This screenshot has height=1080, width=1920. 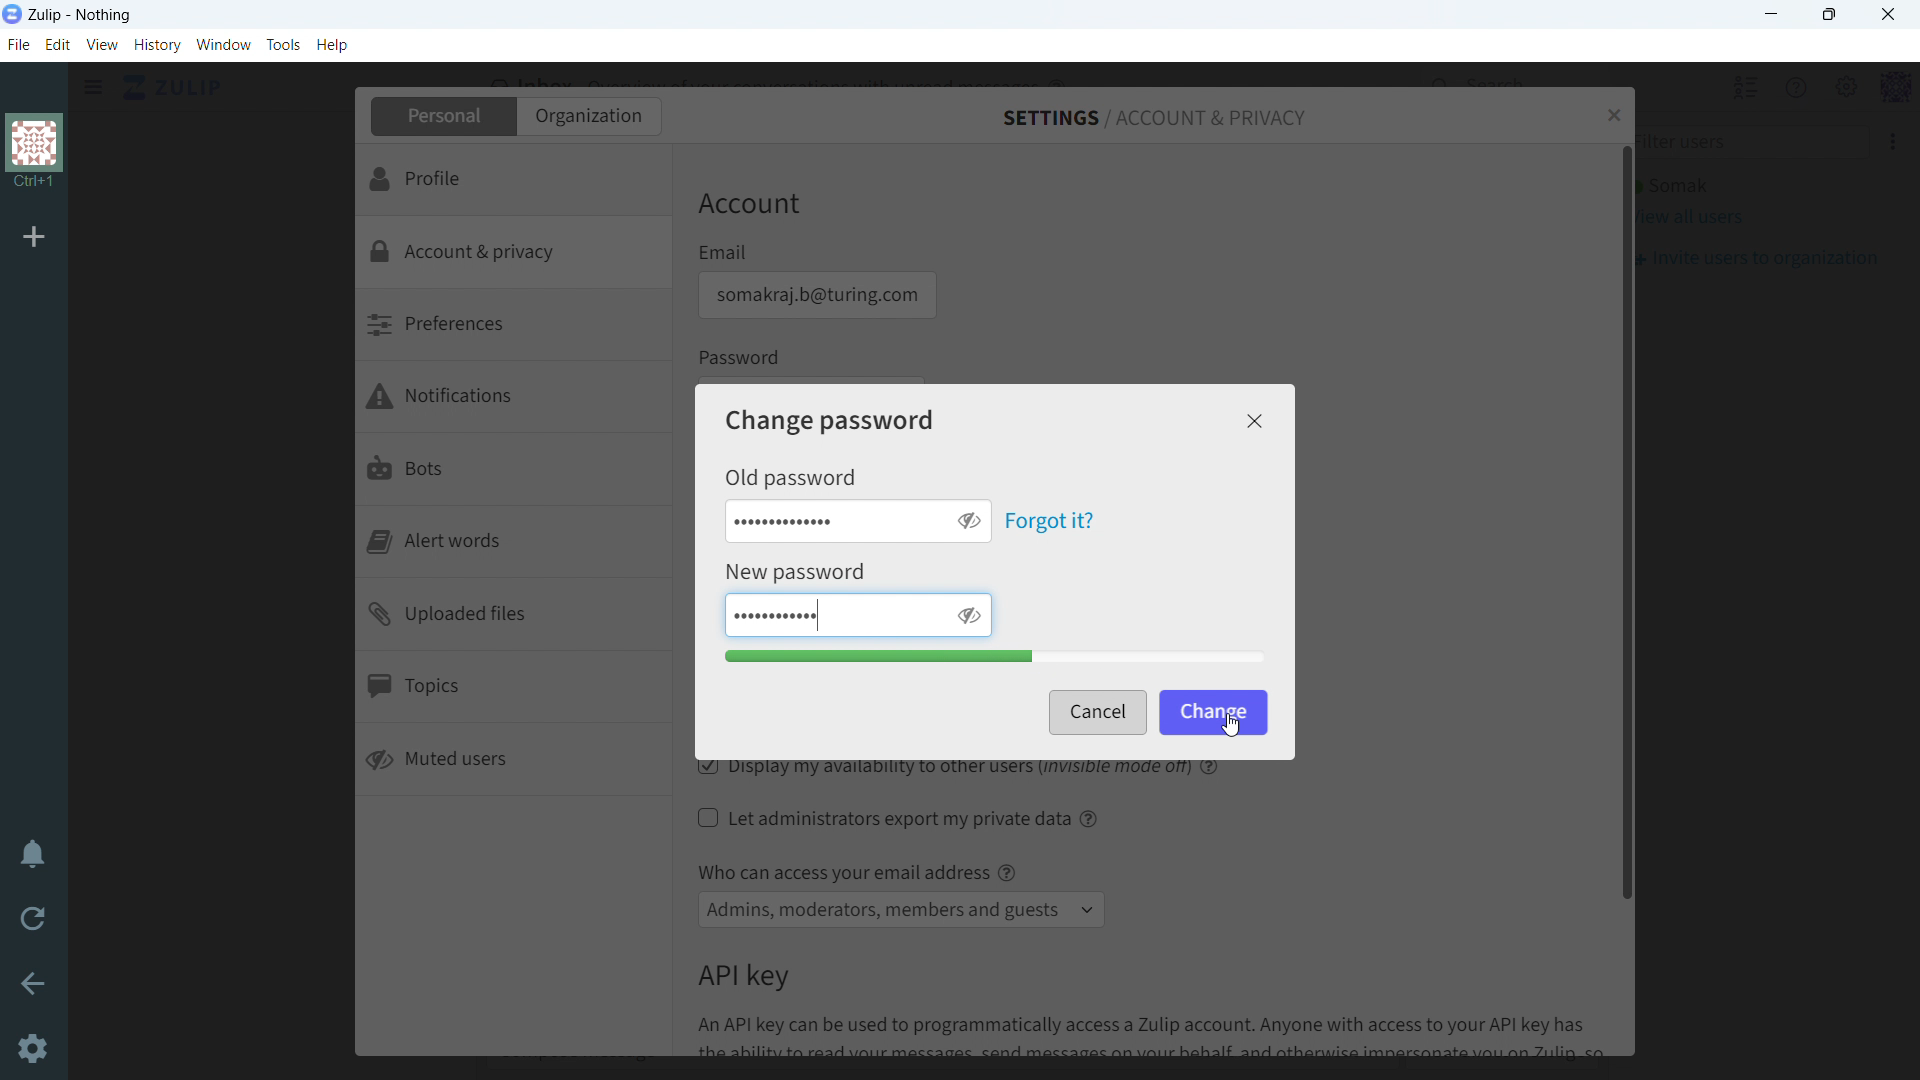 I want to click on Password quaity, so click(x=996, y=658).